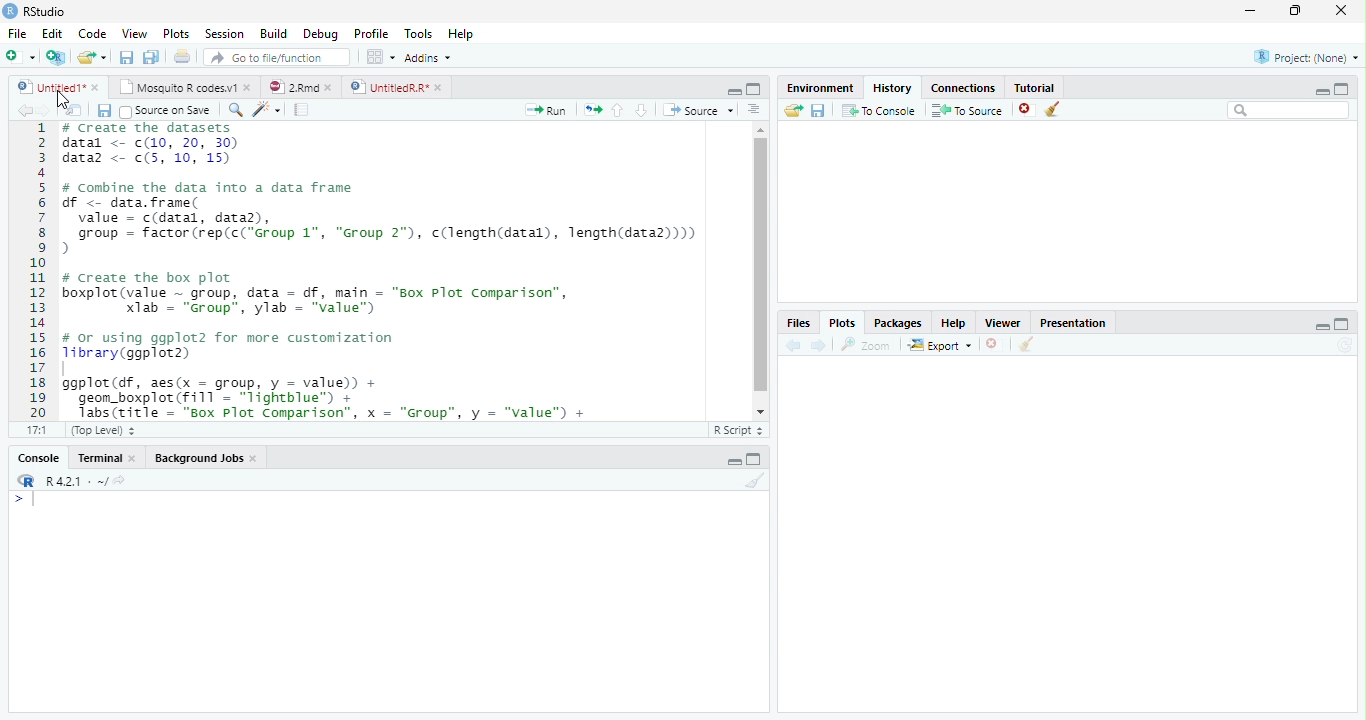 The image size is (1366, 720). What do you see at coordinates (754, 89) in the screenshot?
I see `Maximize` at bounding box center [754, 89].